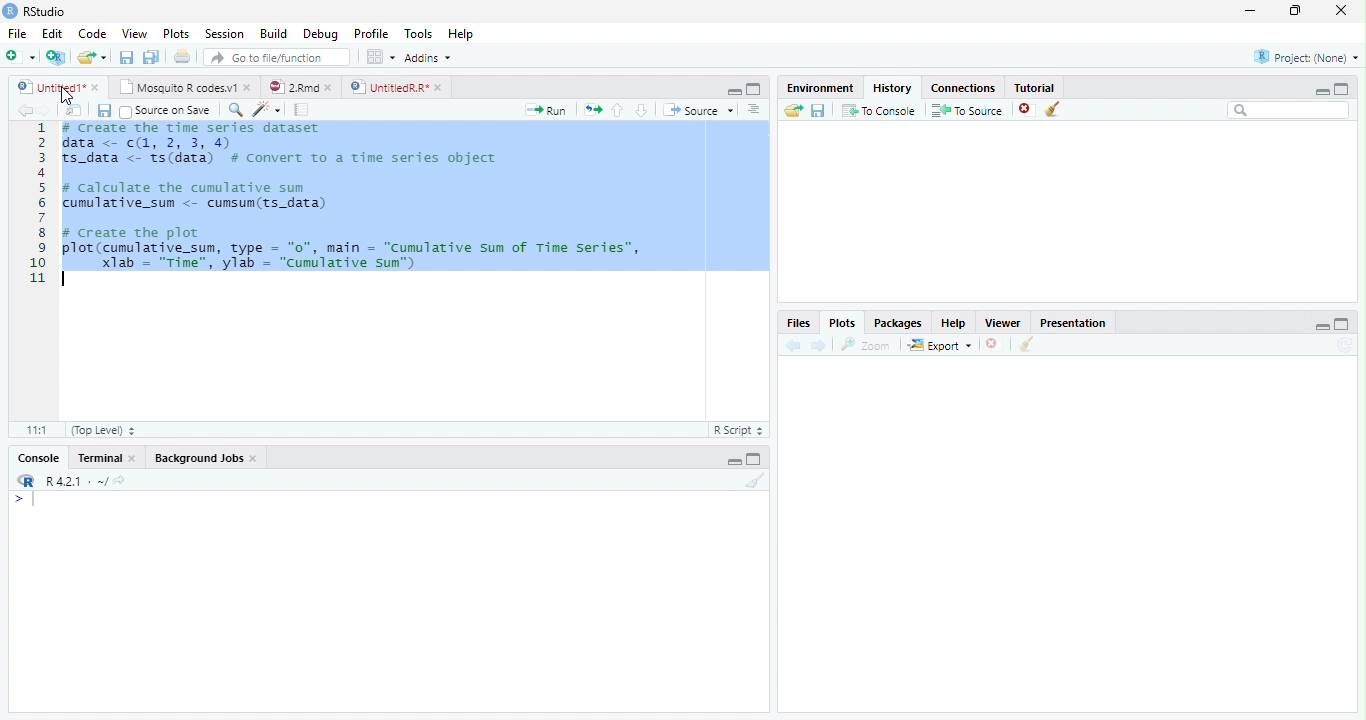 The image size is (1366, 720). Describe the element at coordinates (753, 484) in the screenshot. I see `Clear Console` at that location.